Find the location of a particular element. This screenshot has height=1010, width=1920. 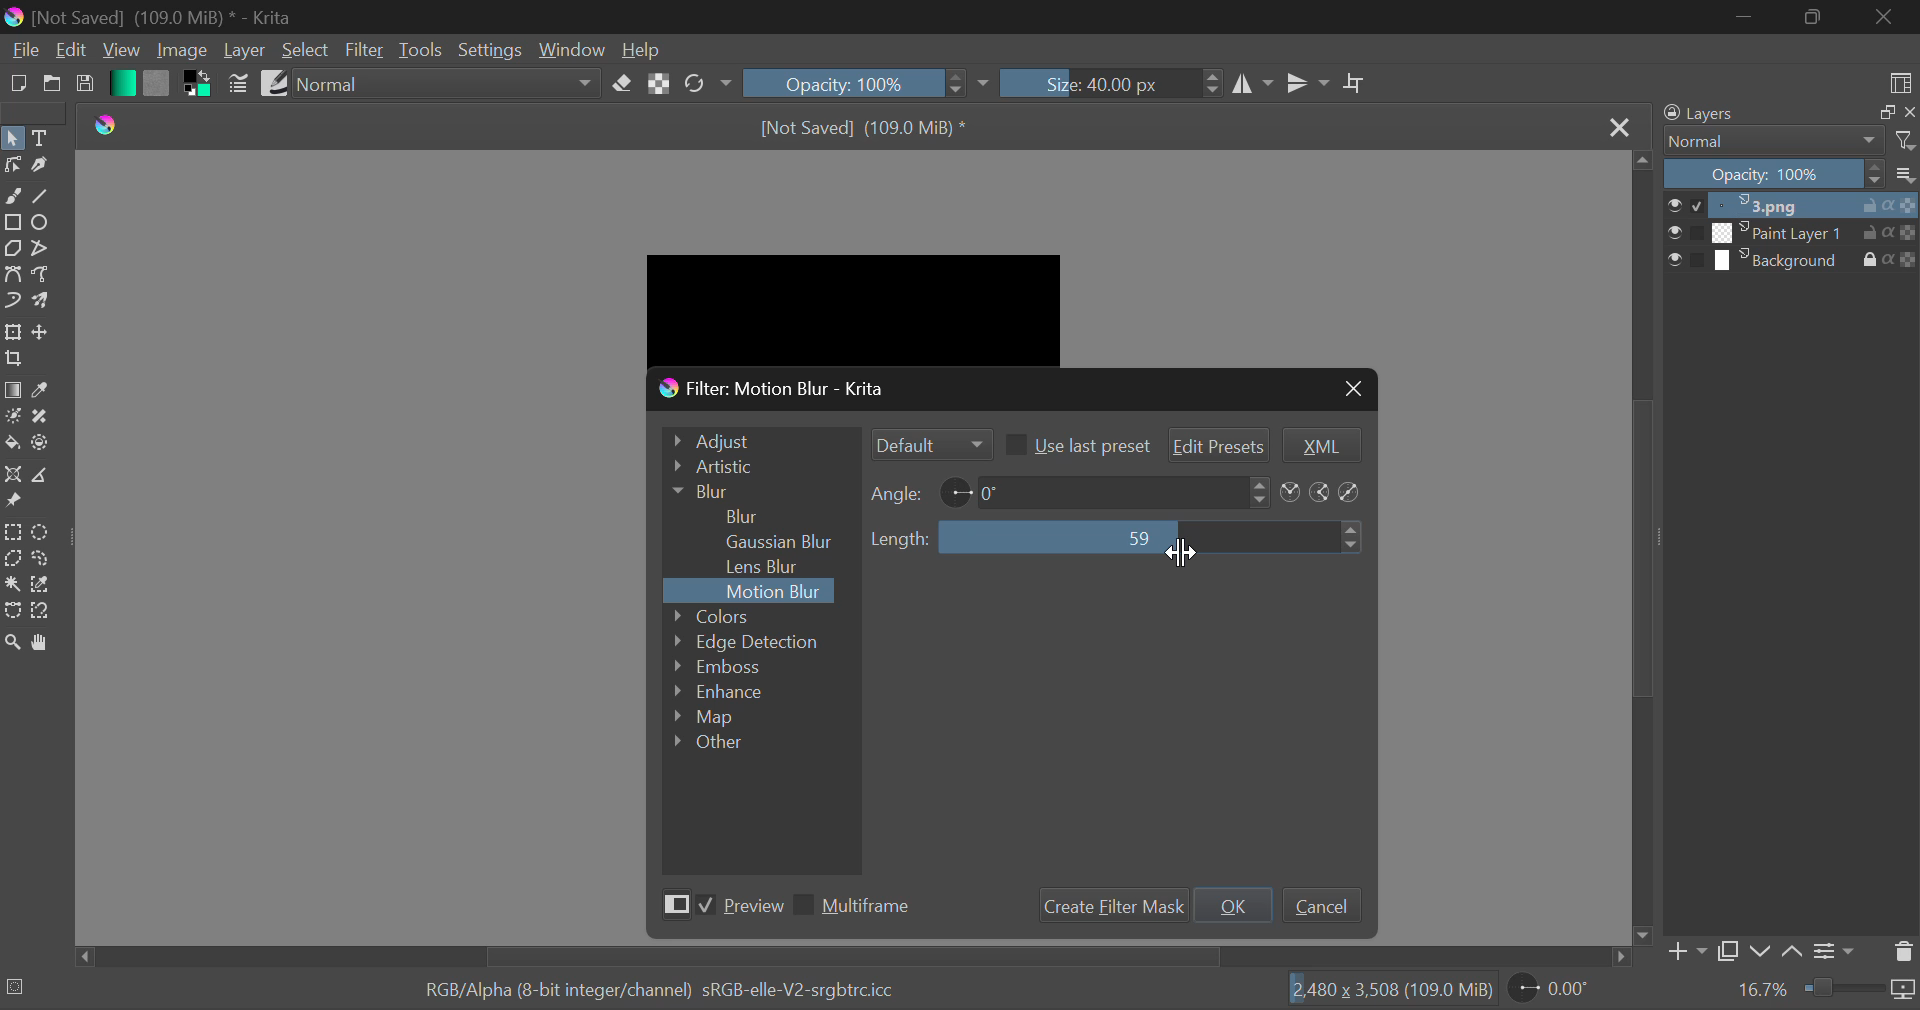

Reference Images is located at coordinates (13, 504).